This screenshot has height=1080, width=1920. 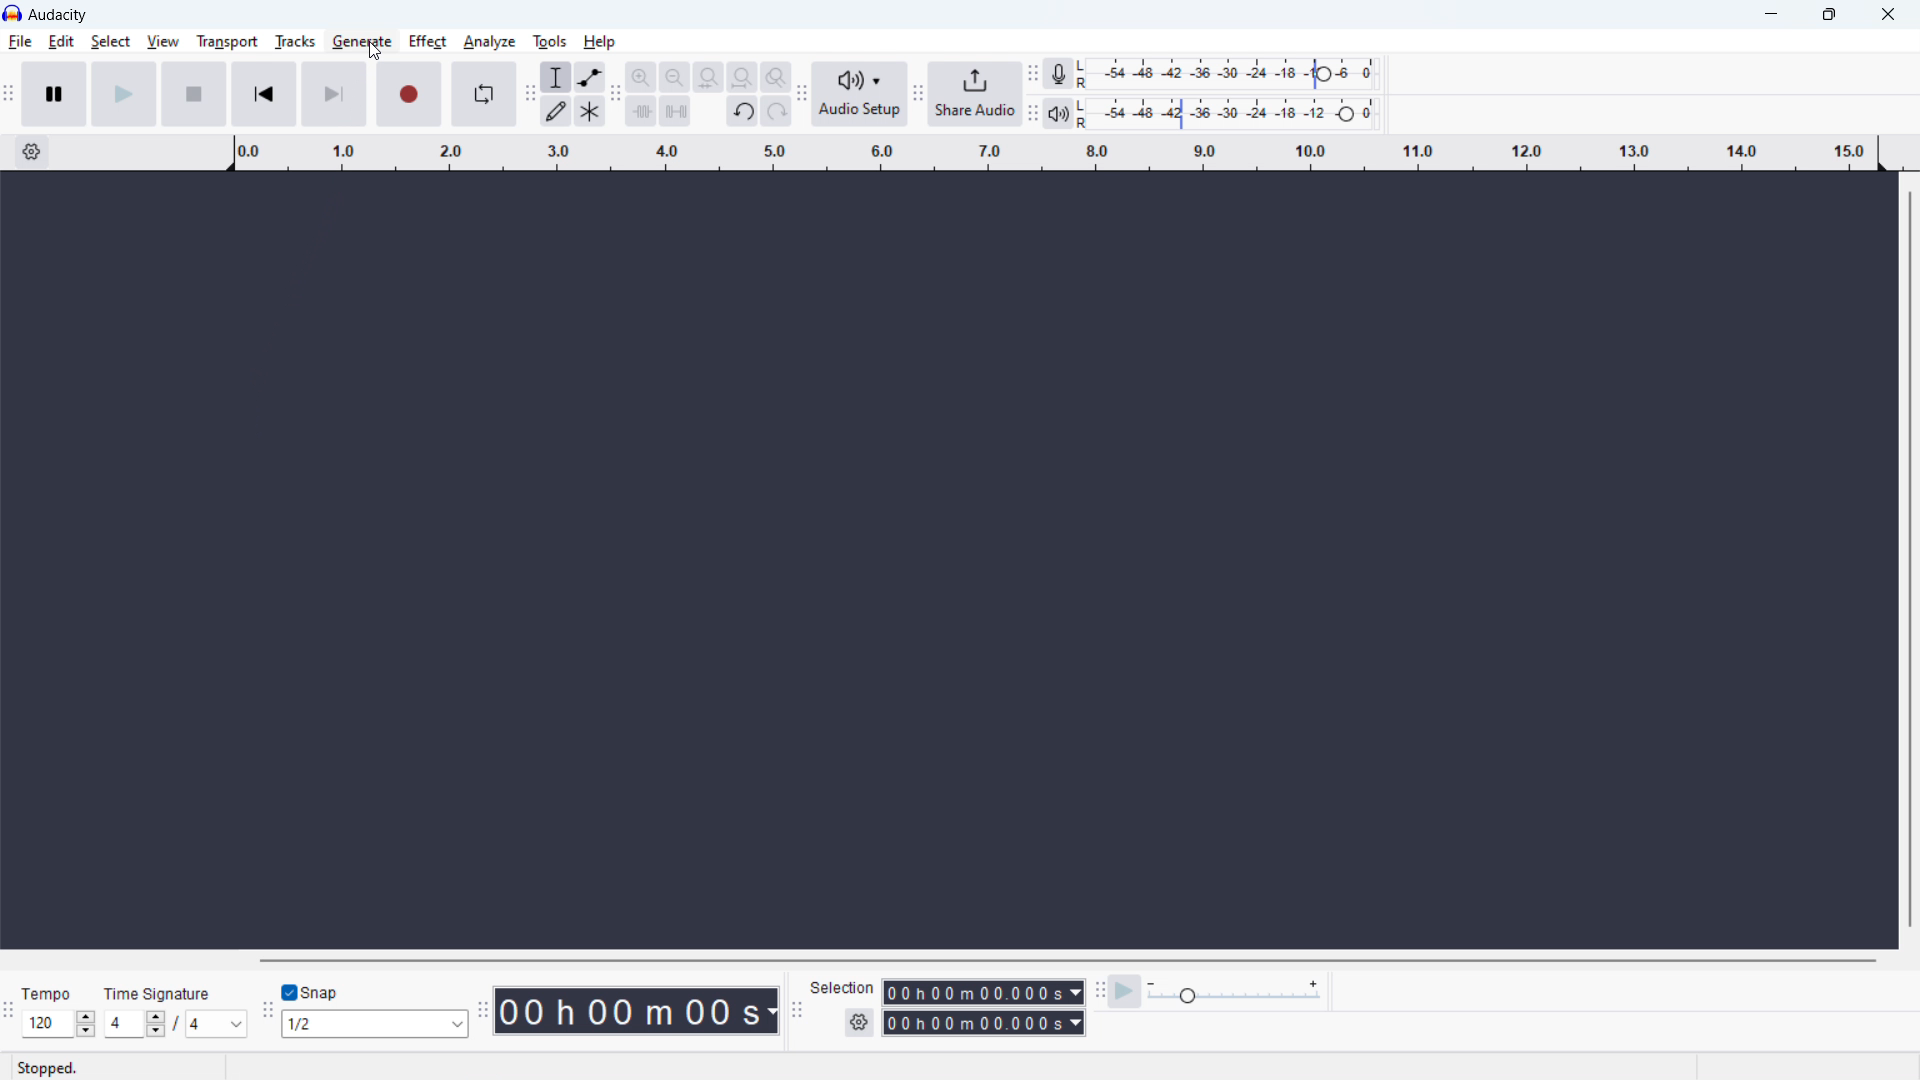 I want to click on timeline settings, so click(x=34, y=153).